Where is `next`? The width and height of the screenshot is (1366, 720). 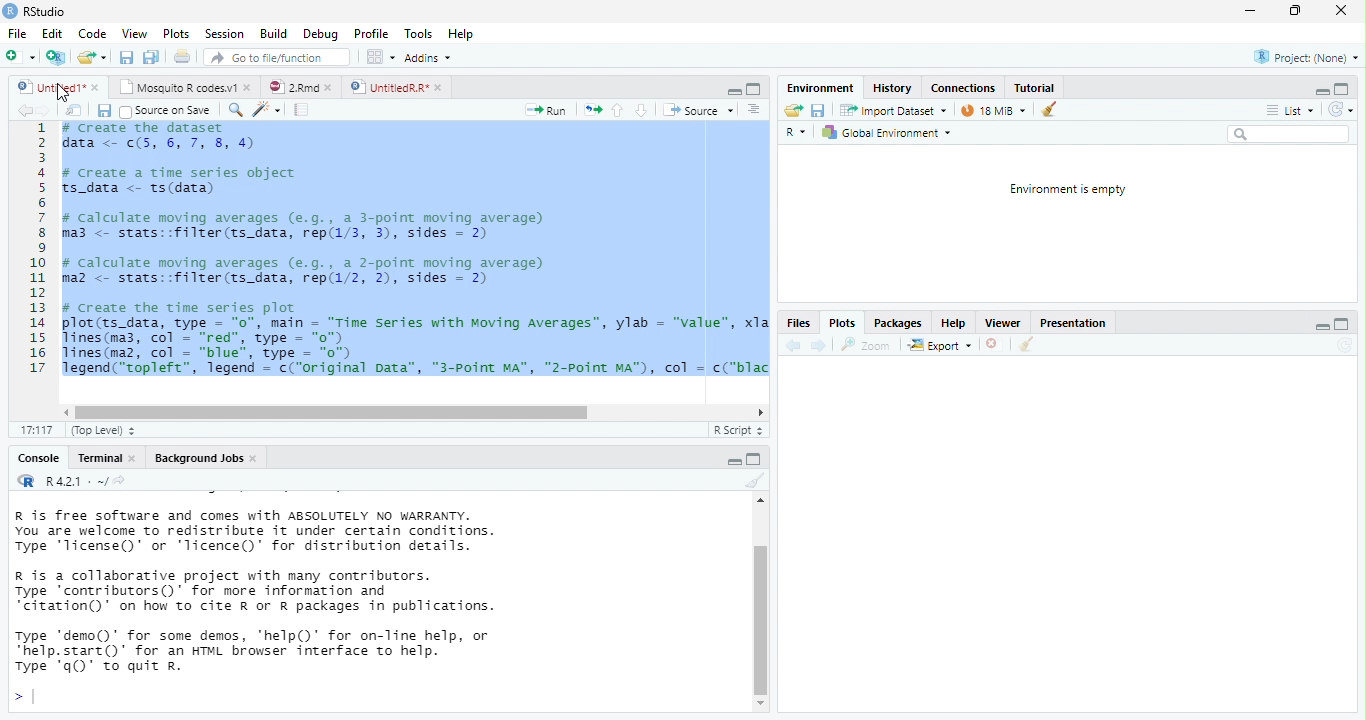
next is located at coordinates (48, 111).